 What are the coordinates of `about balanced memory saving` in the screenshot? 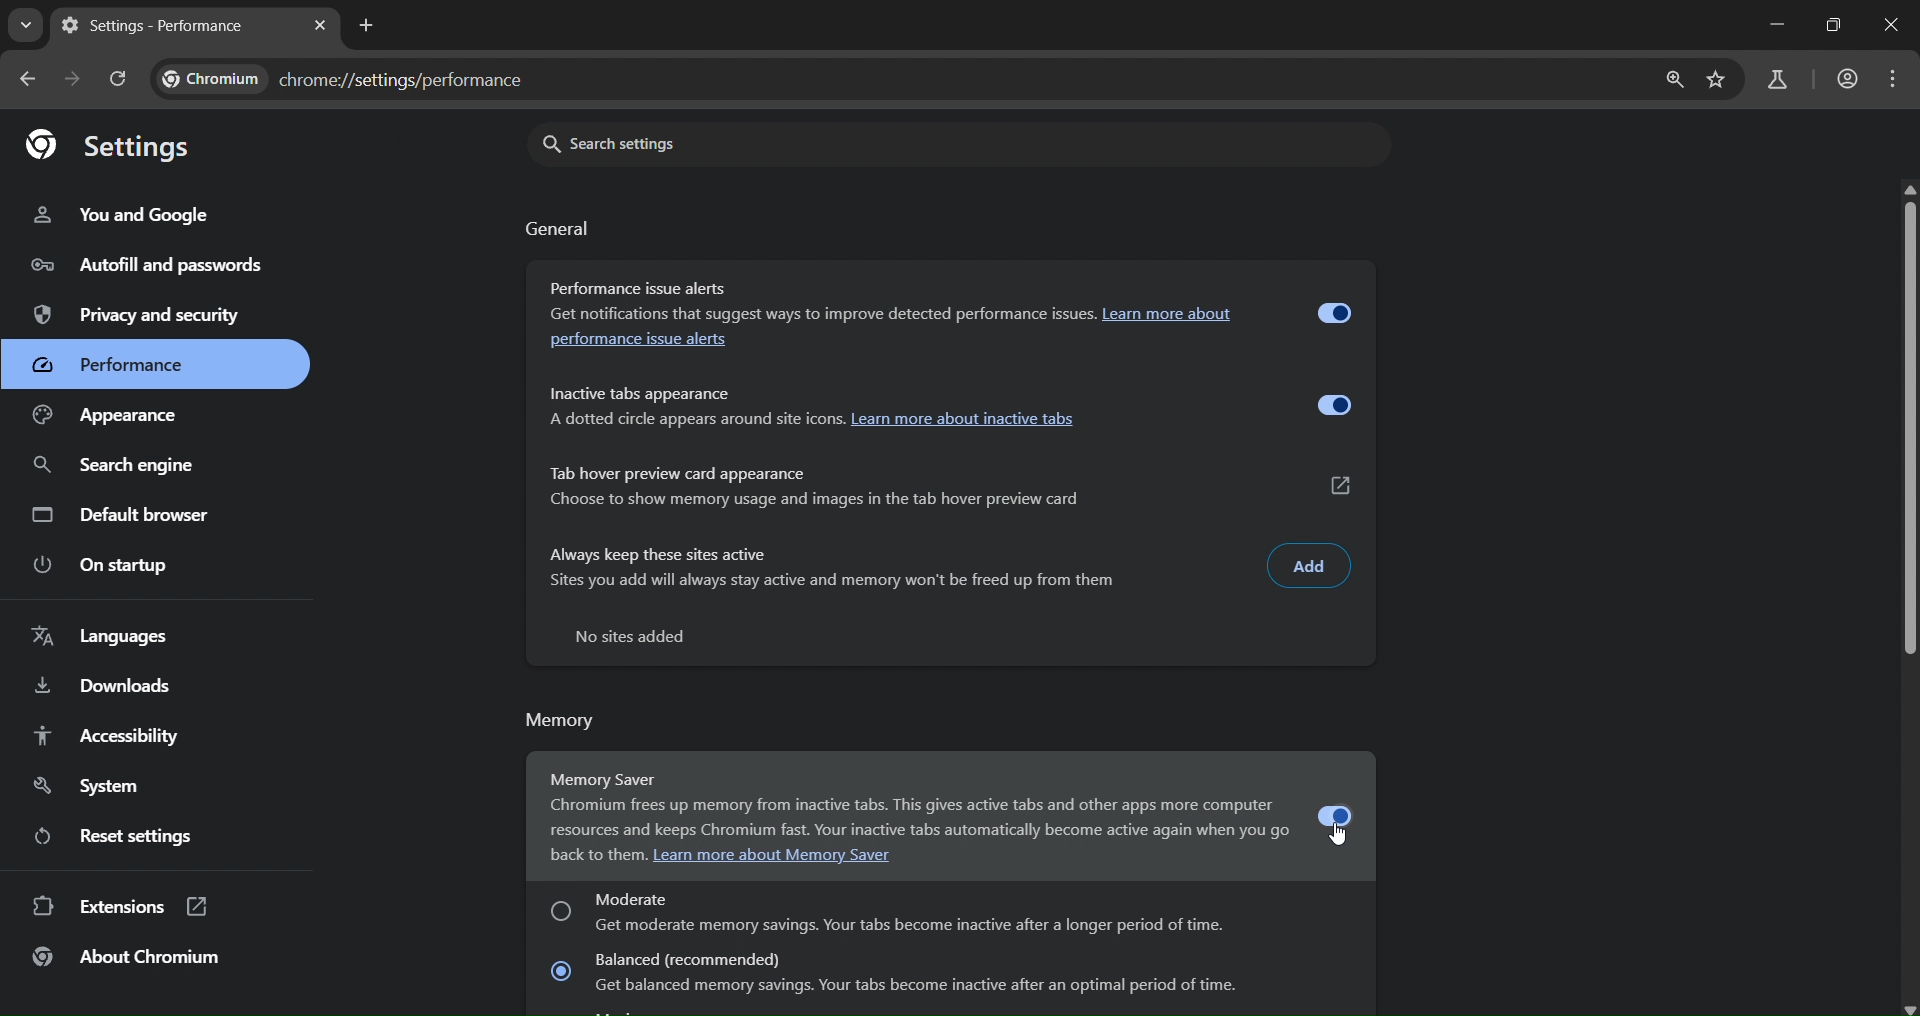 It's located at (919, 988).